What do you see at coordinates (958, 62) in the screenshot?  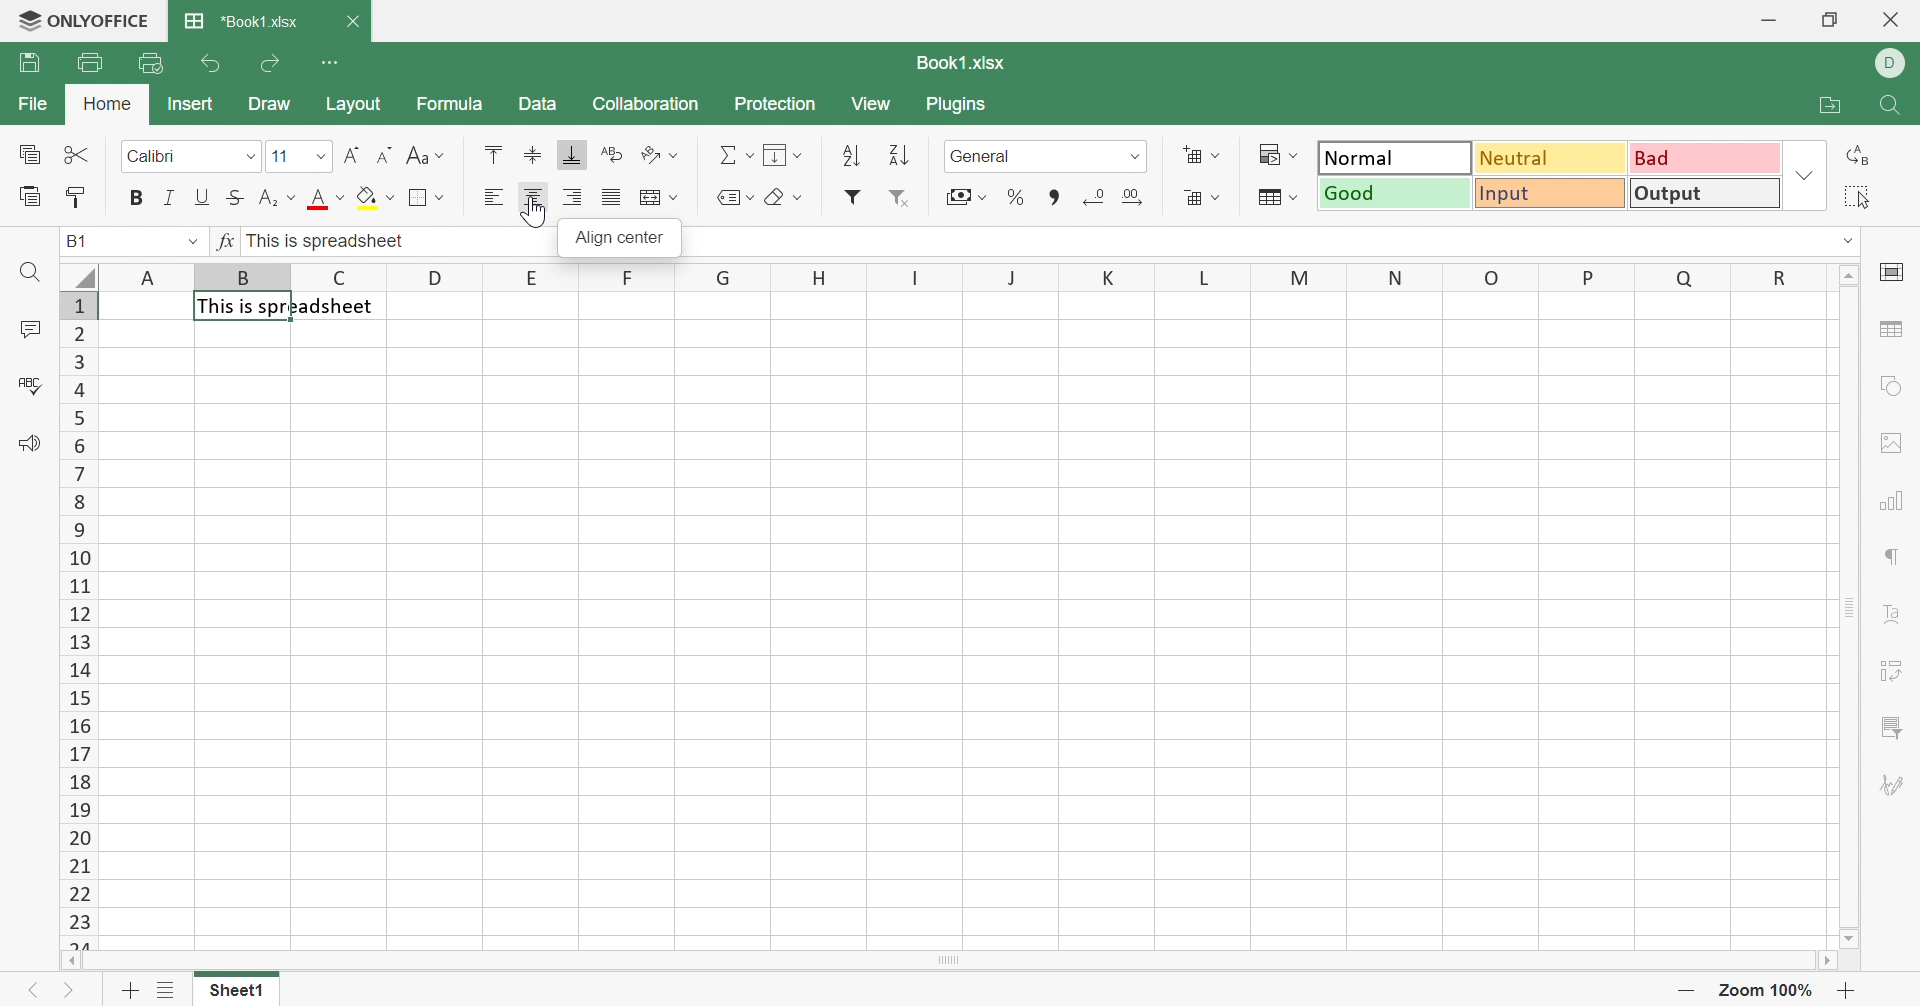 I see `Book1.xlsx` at bounding box center [958, 62].